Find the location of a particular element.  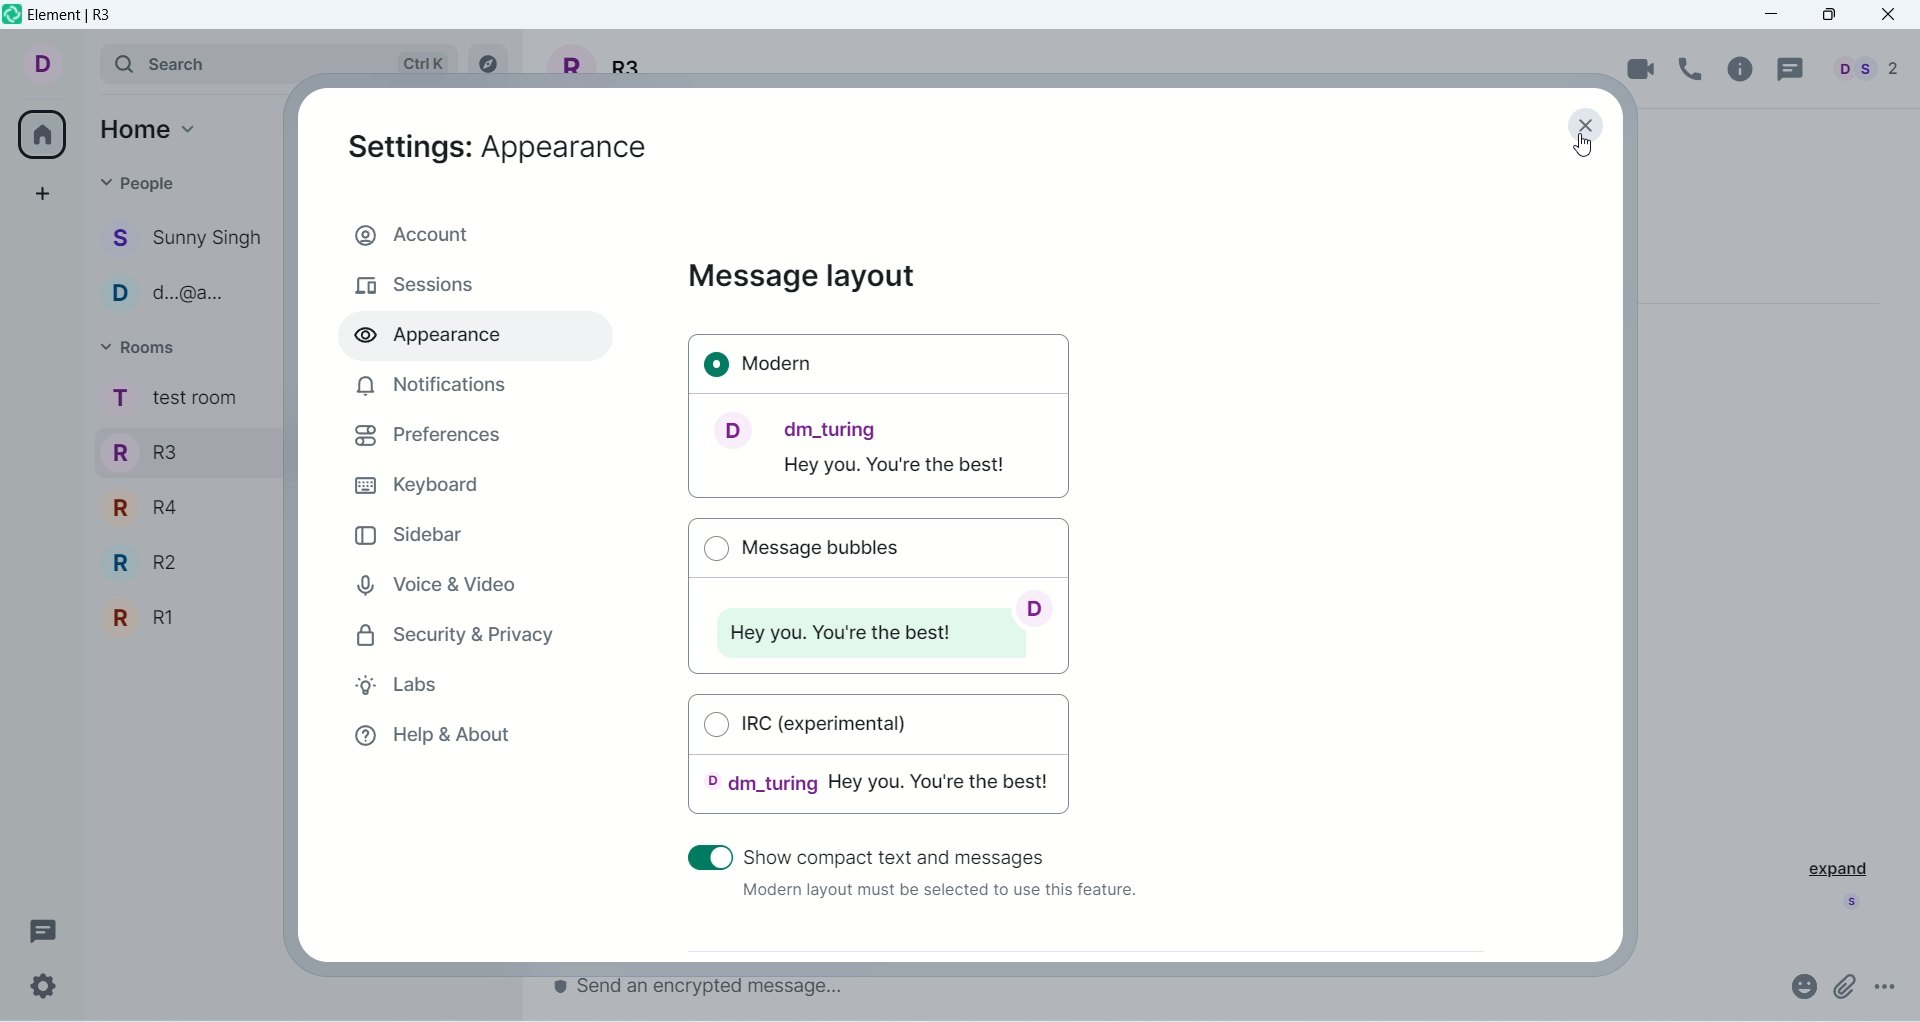

attachment is located at coordinates (1846, 986).